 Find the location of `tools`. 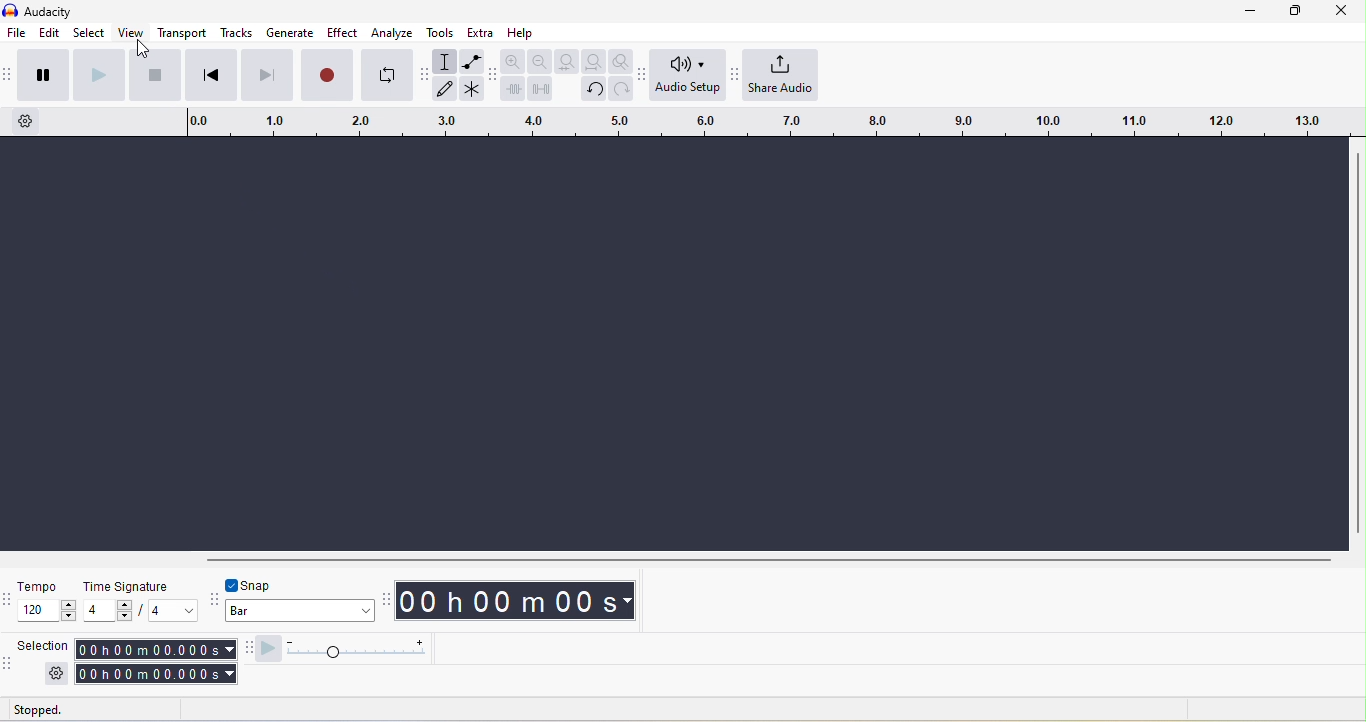

tools is located at coordinates (440, 33).